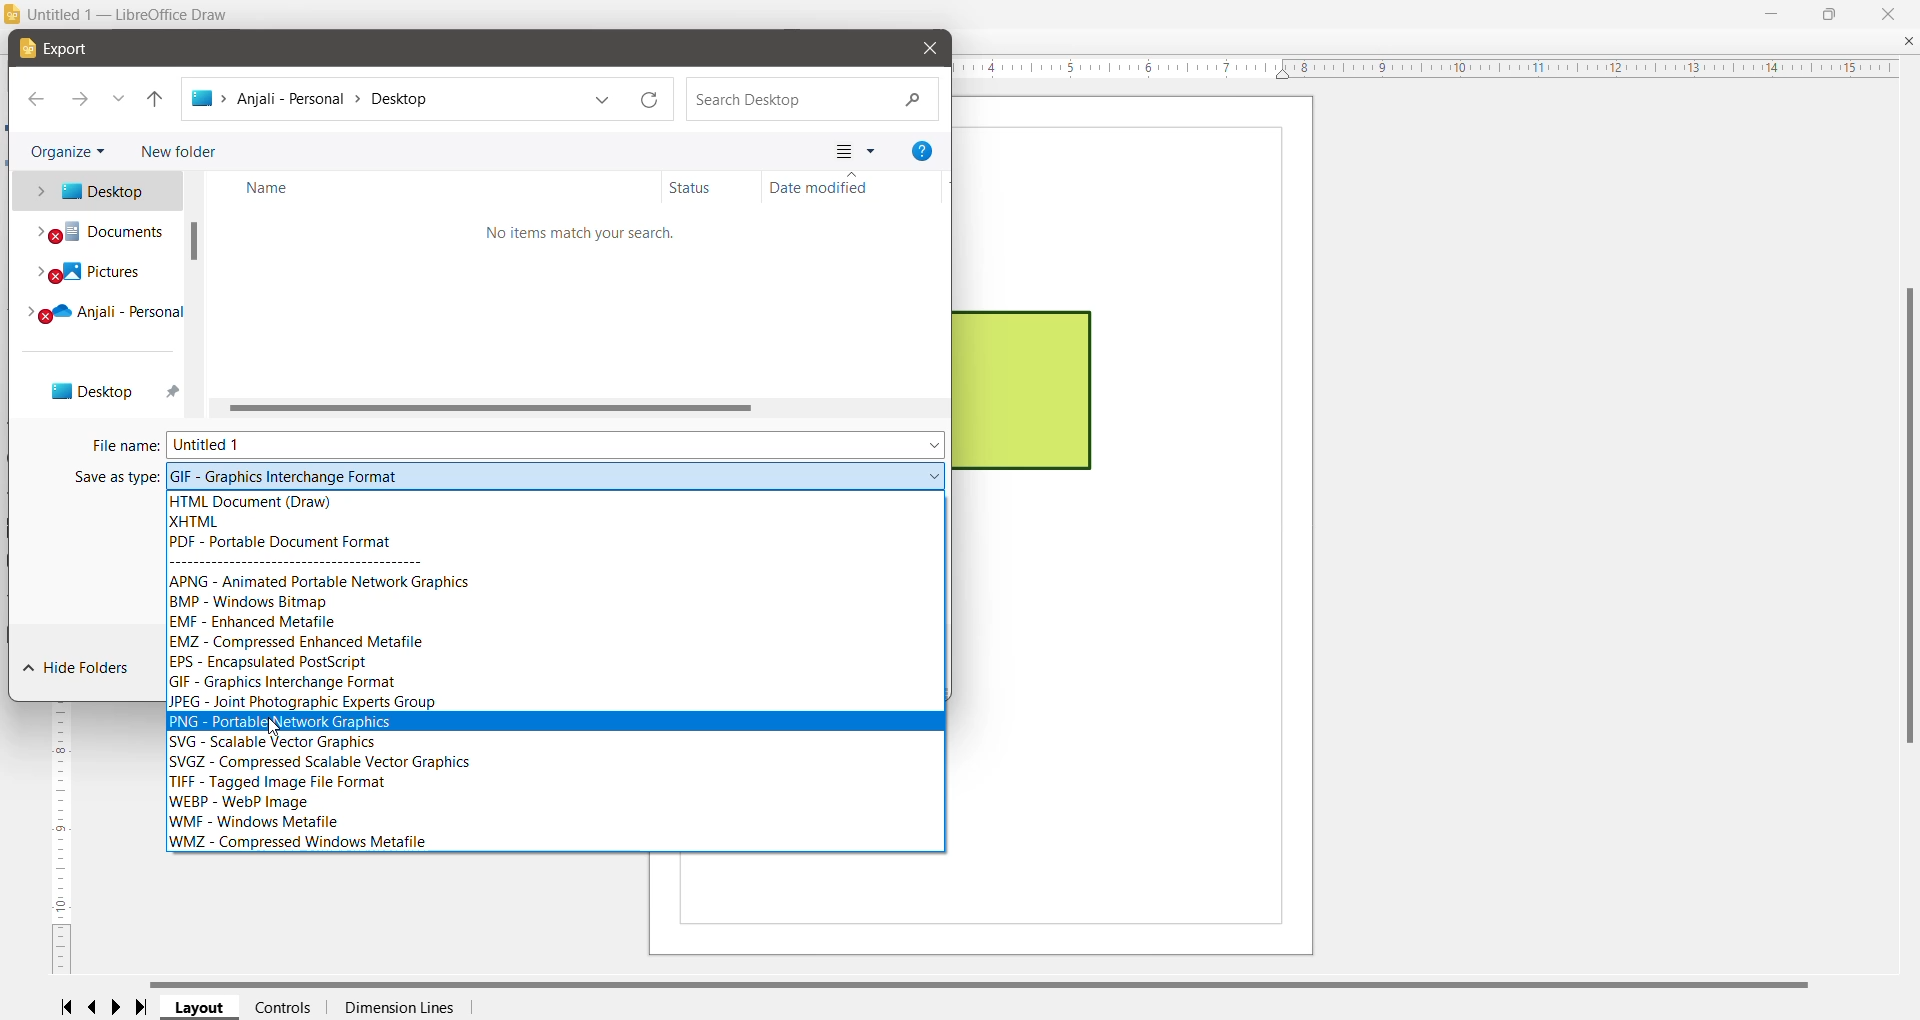 The image size is (1920, 1020). Describe the element at coordinates (37, 100) in the screenshot. I see `Back` at that location.